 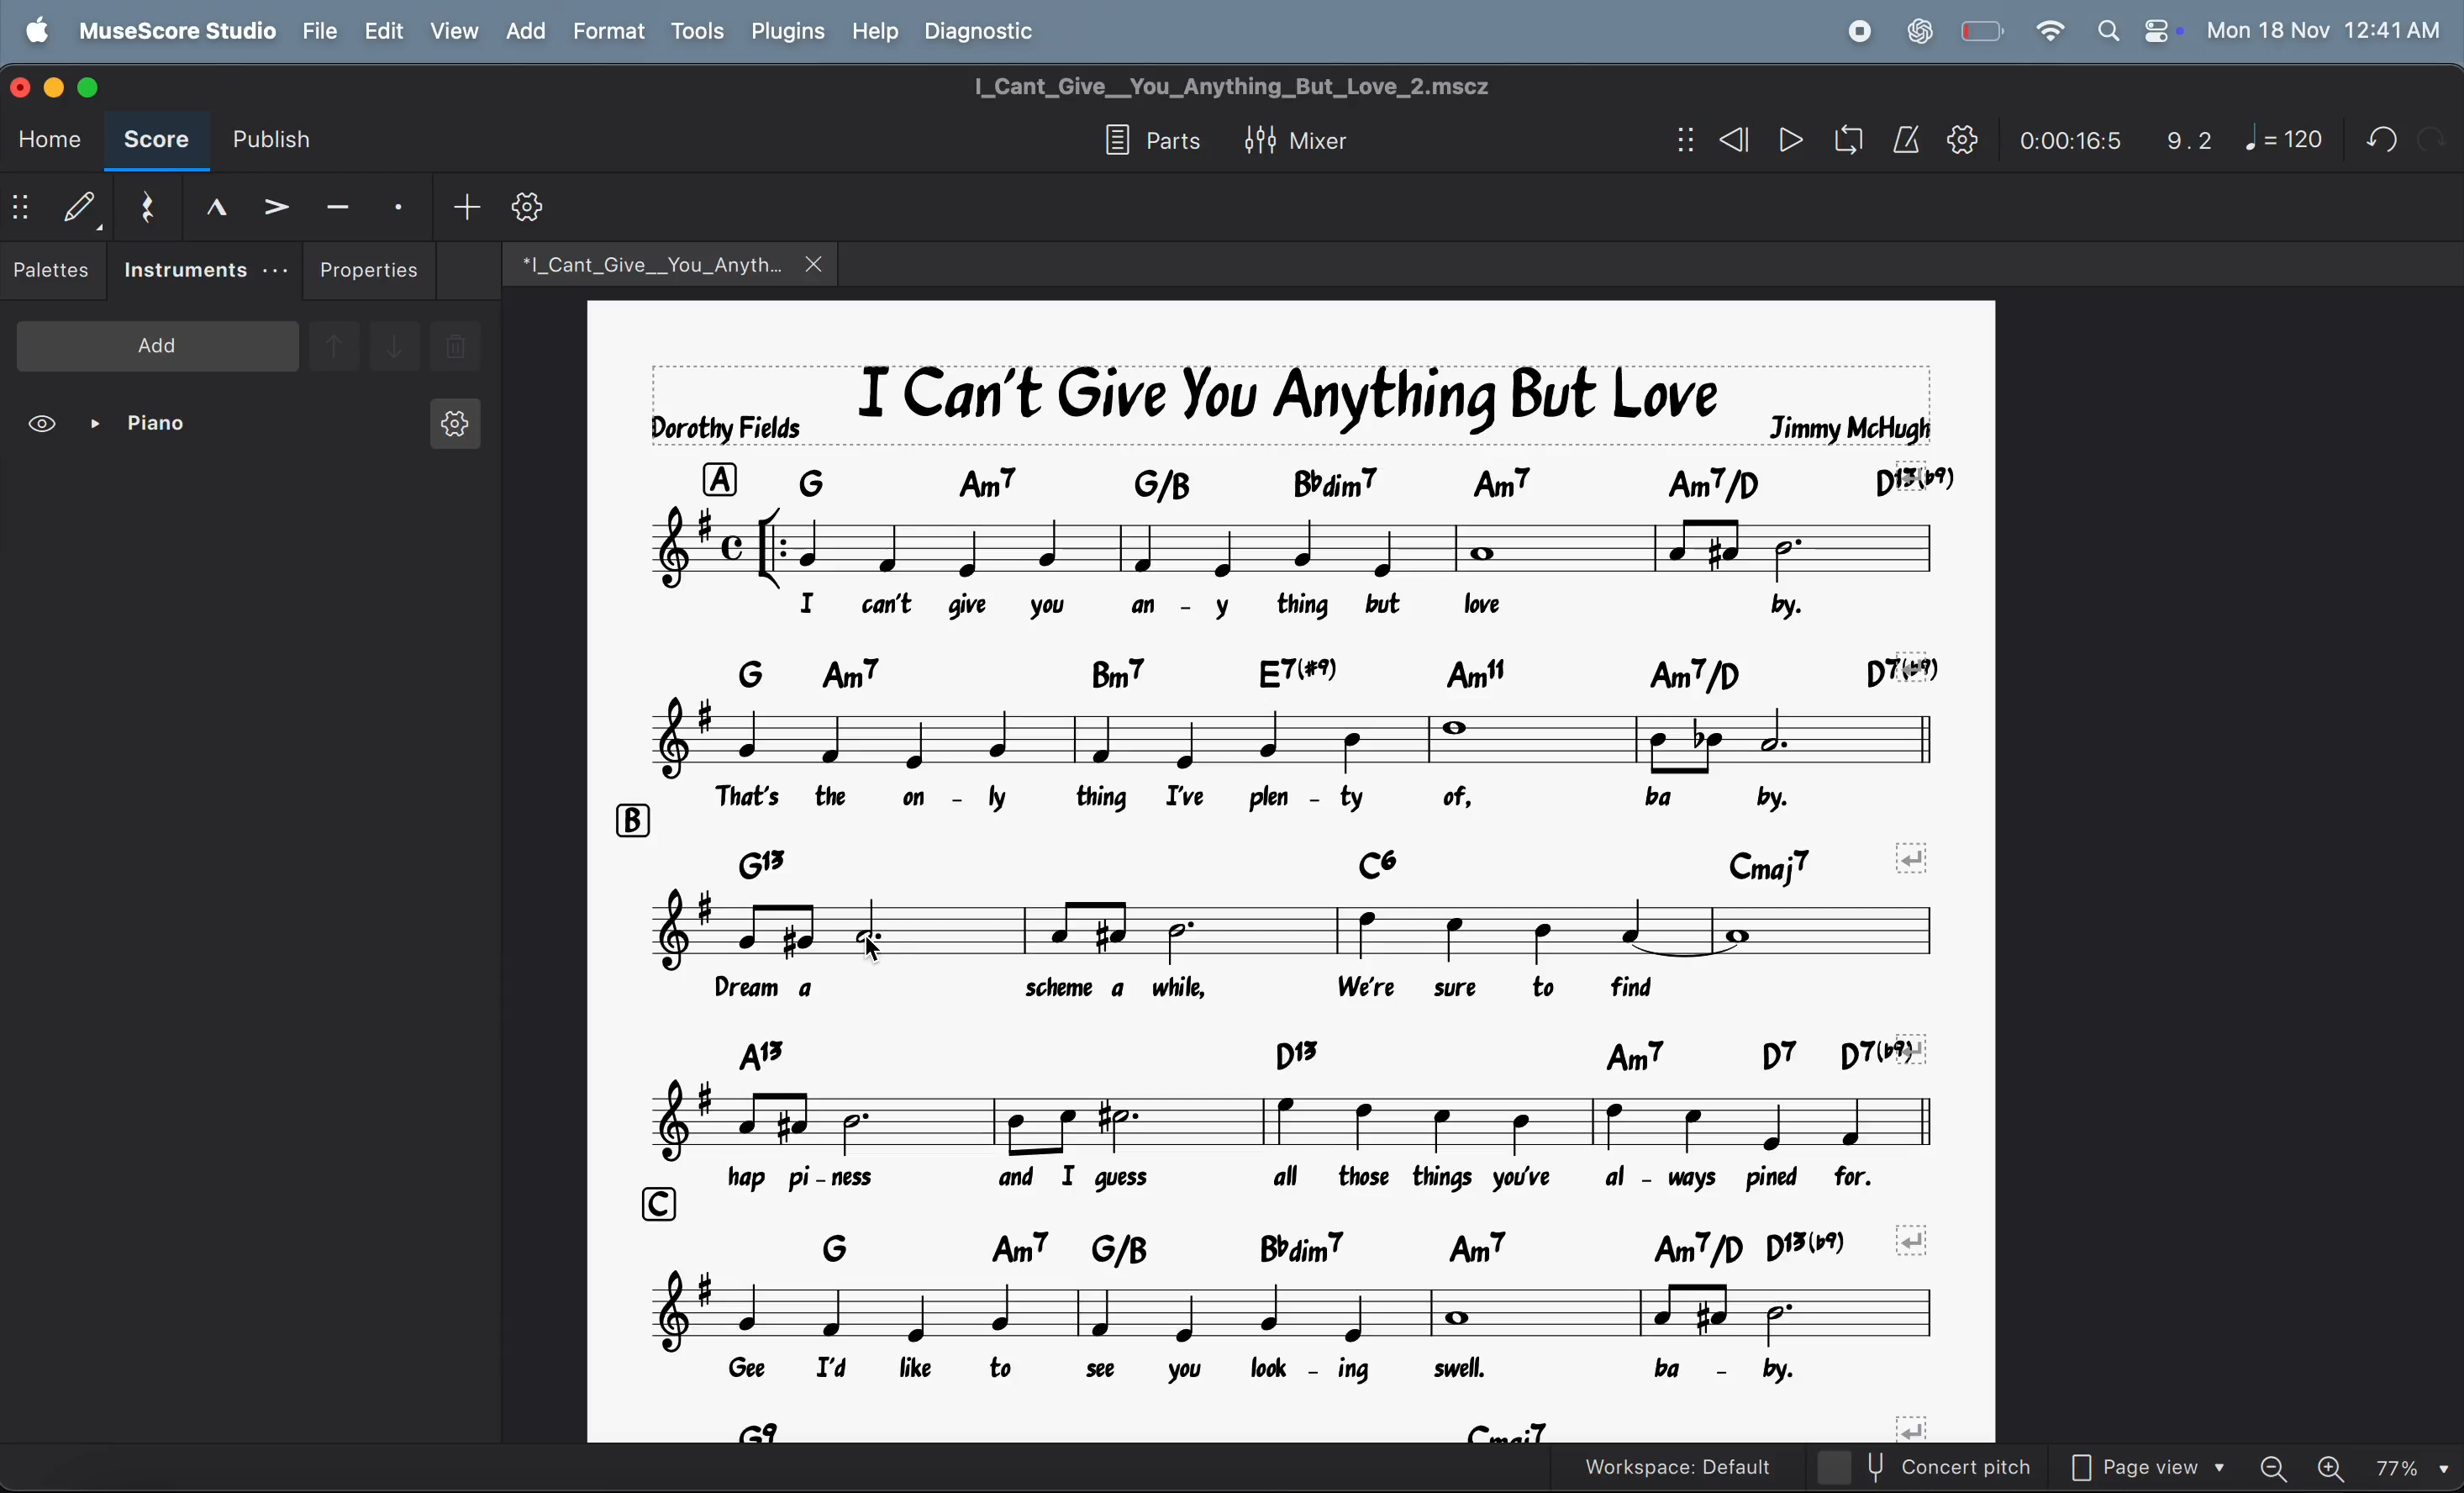 I want to click on control center, so click(x=2162, y=32).